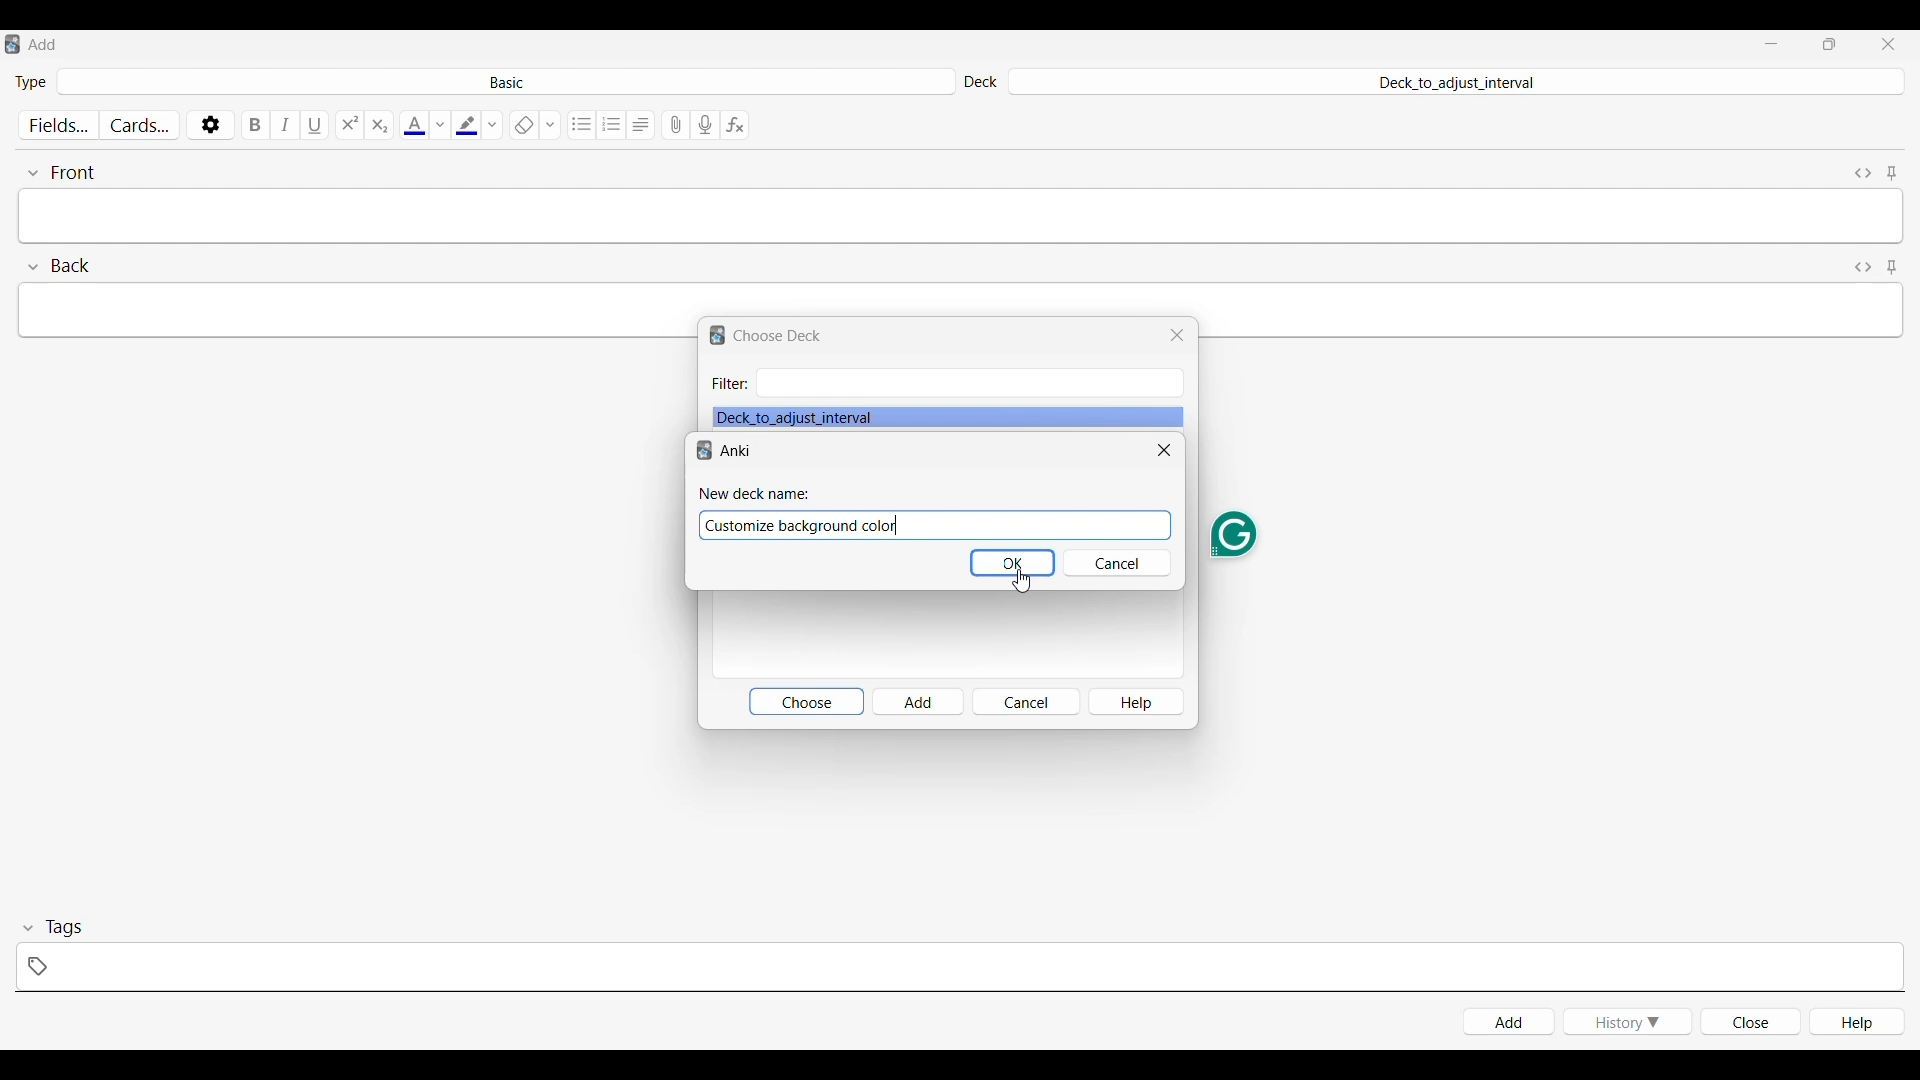 The image size is (1920, 1080). I want to click on Software logo, so click(12, 44).